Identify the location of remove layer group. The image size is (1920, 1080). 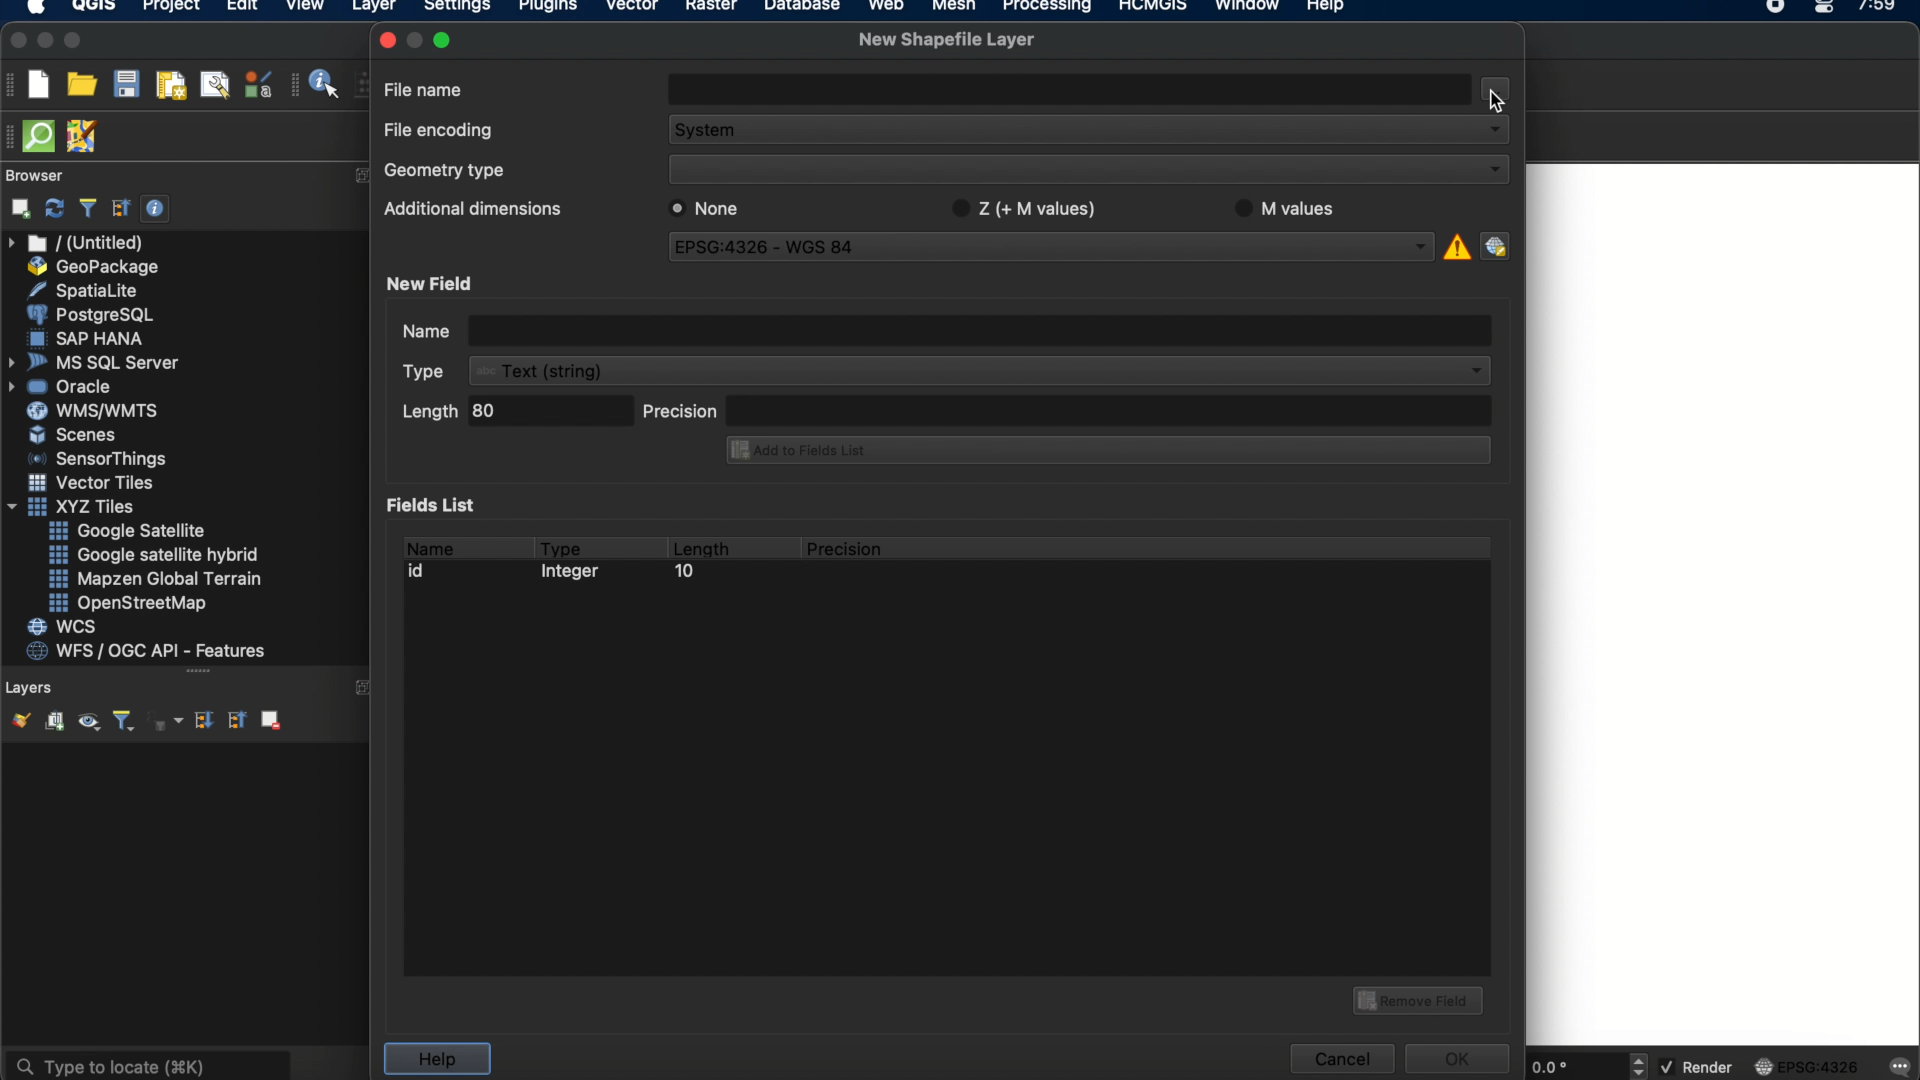
(269, 719).